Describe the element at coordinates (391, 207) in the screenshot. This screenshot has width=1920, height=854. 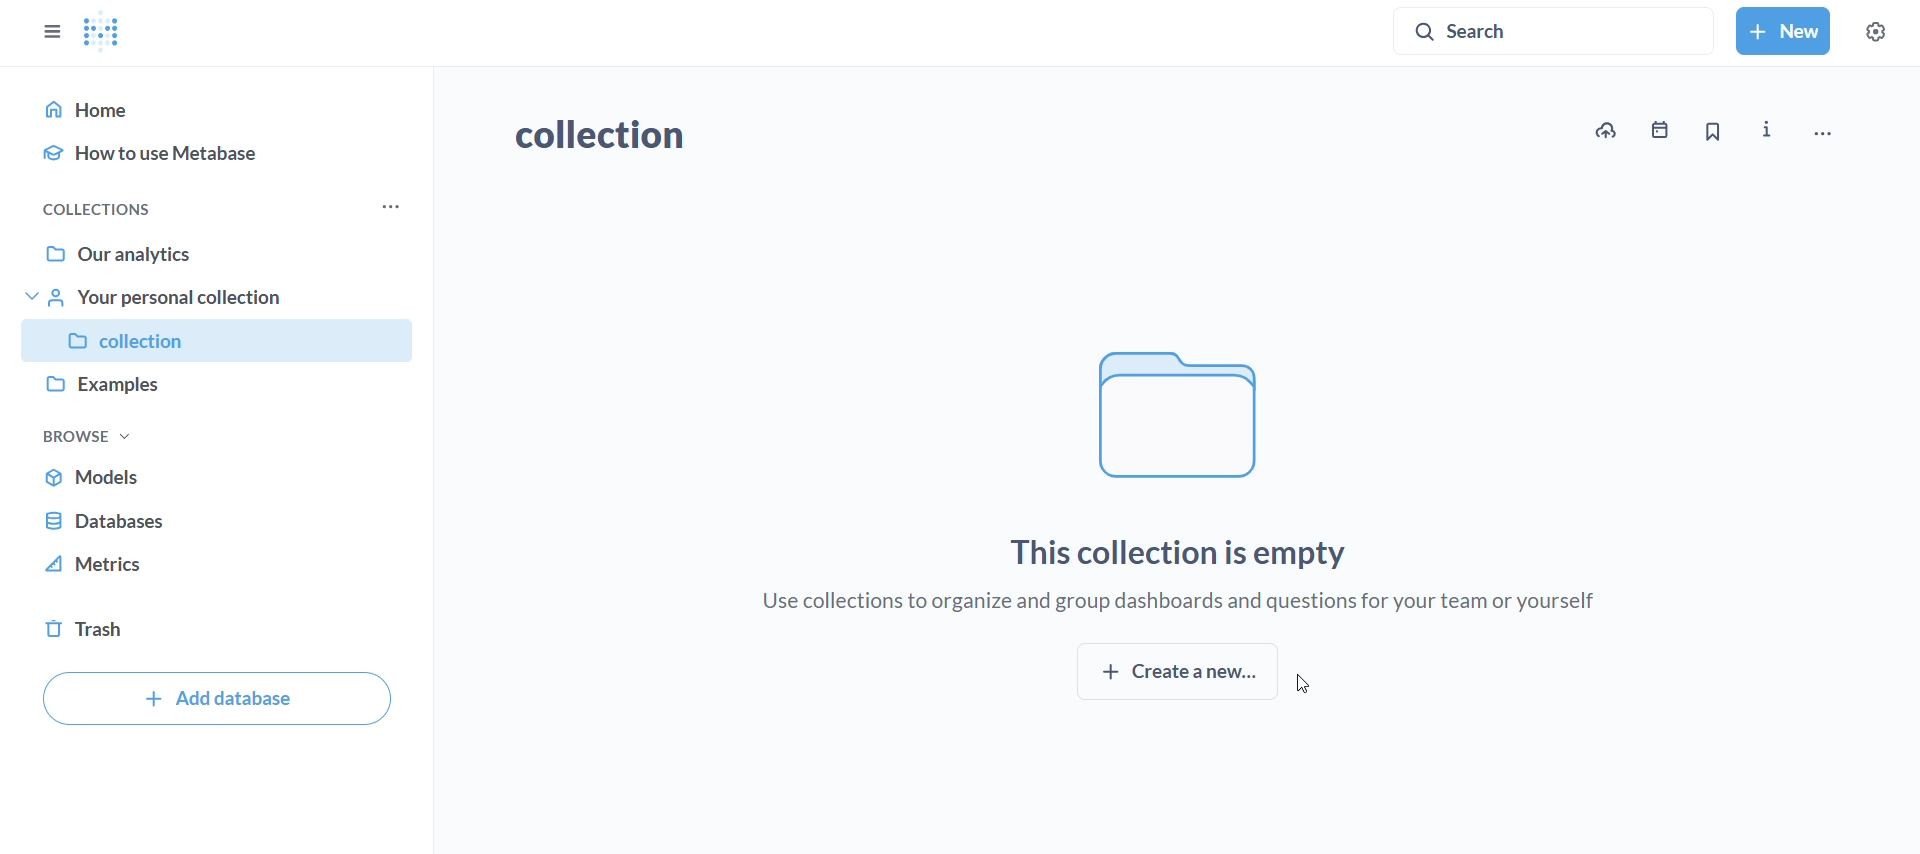
I see `more` at that location.